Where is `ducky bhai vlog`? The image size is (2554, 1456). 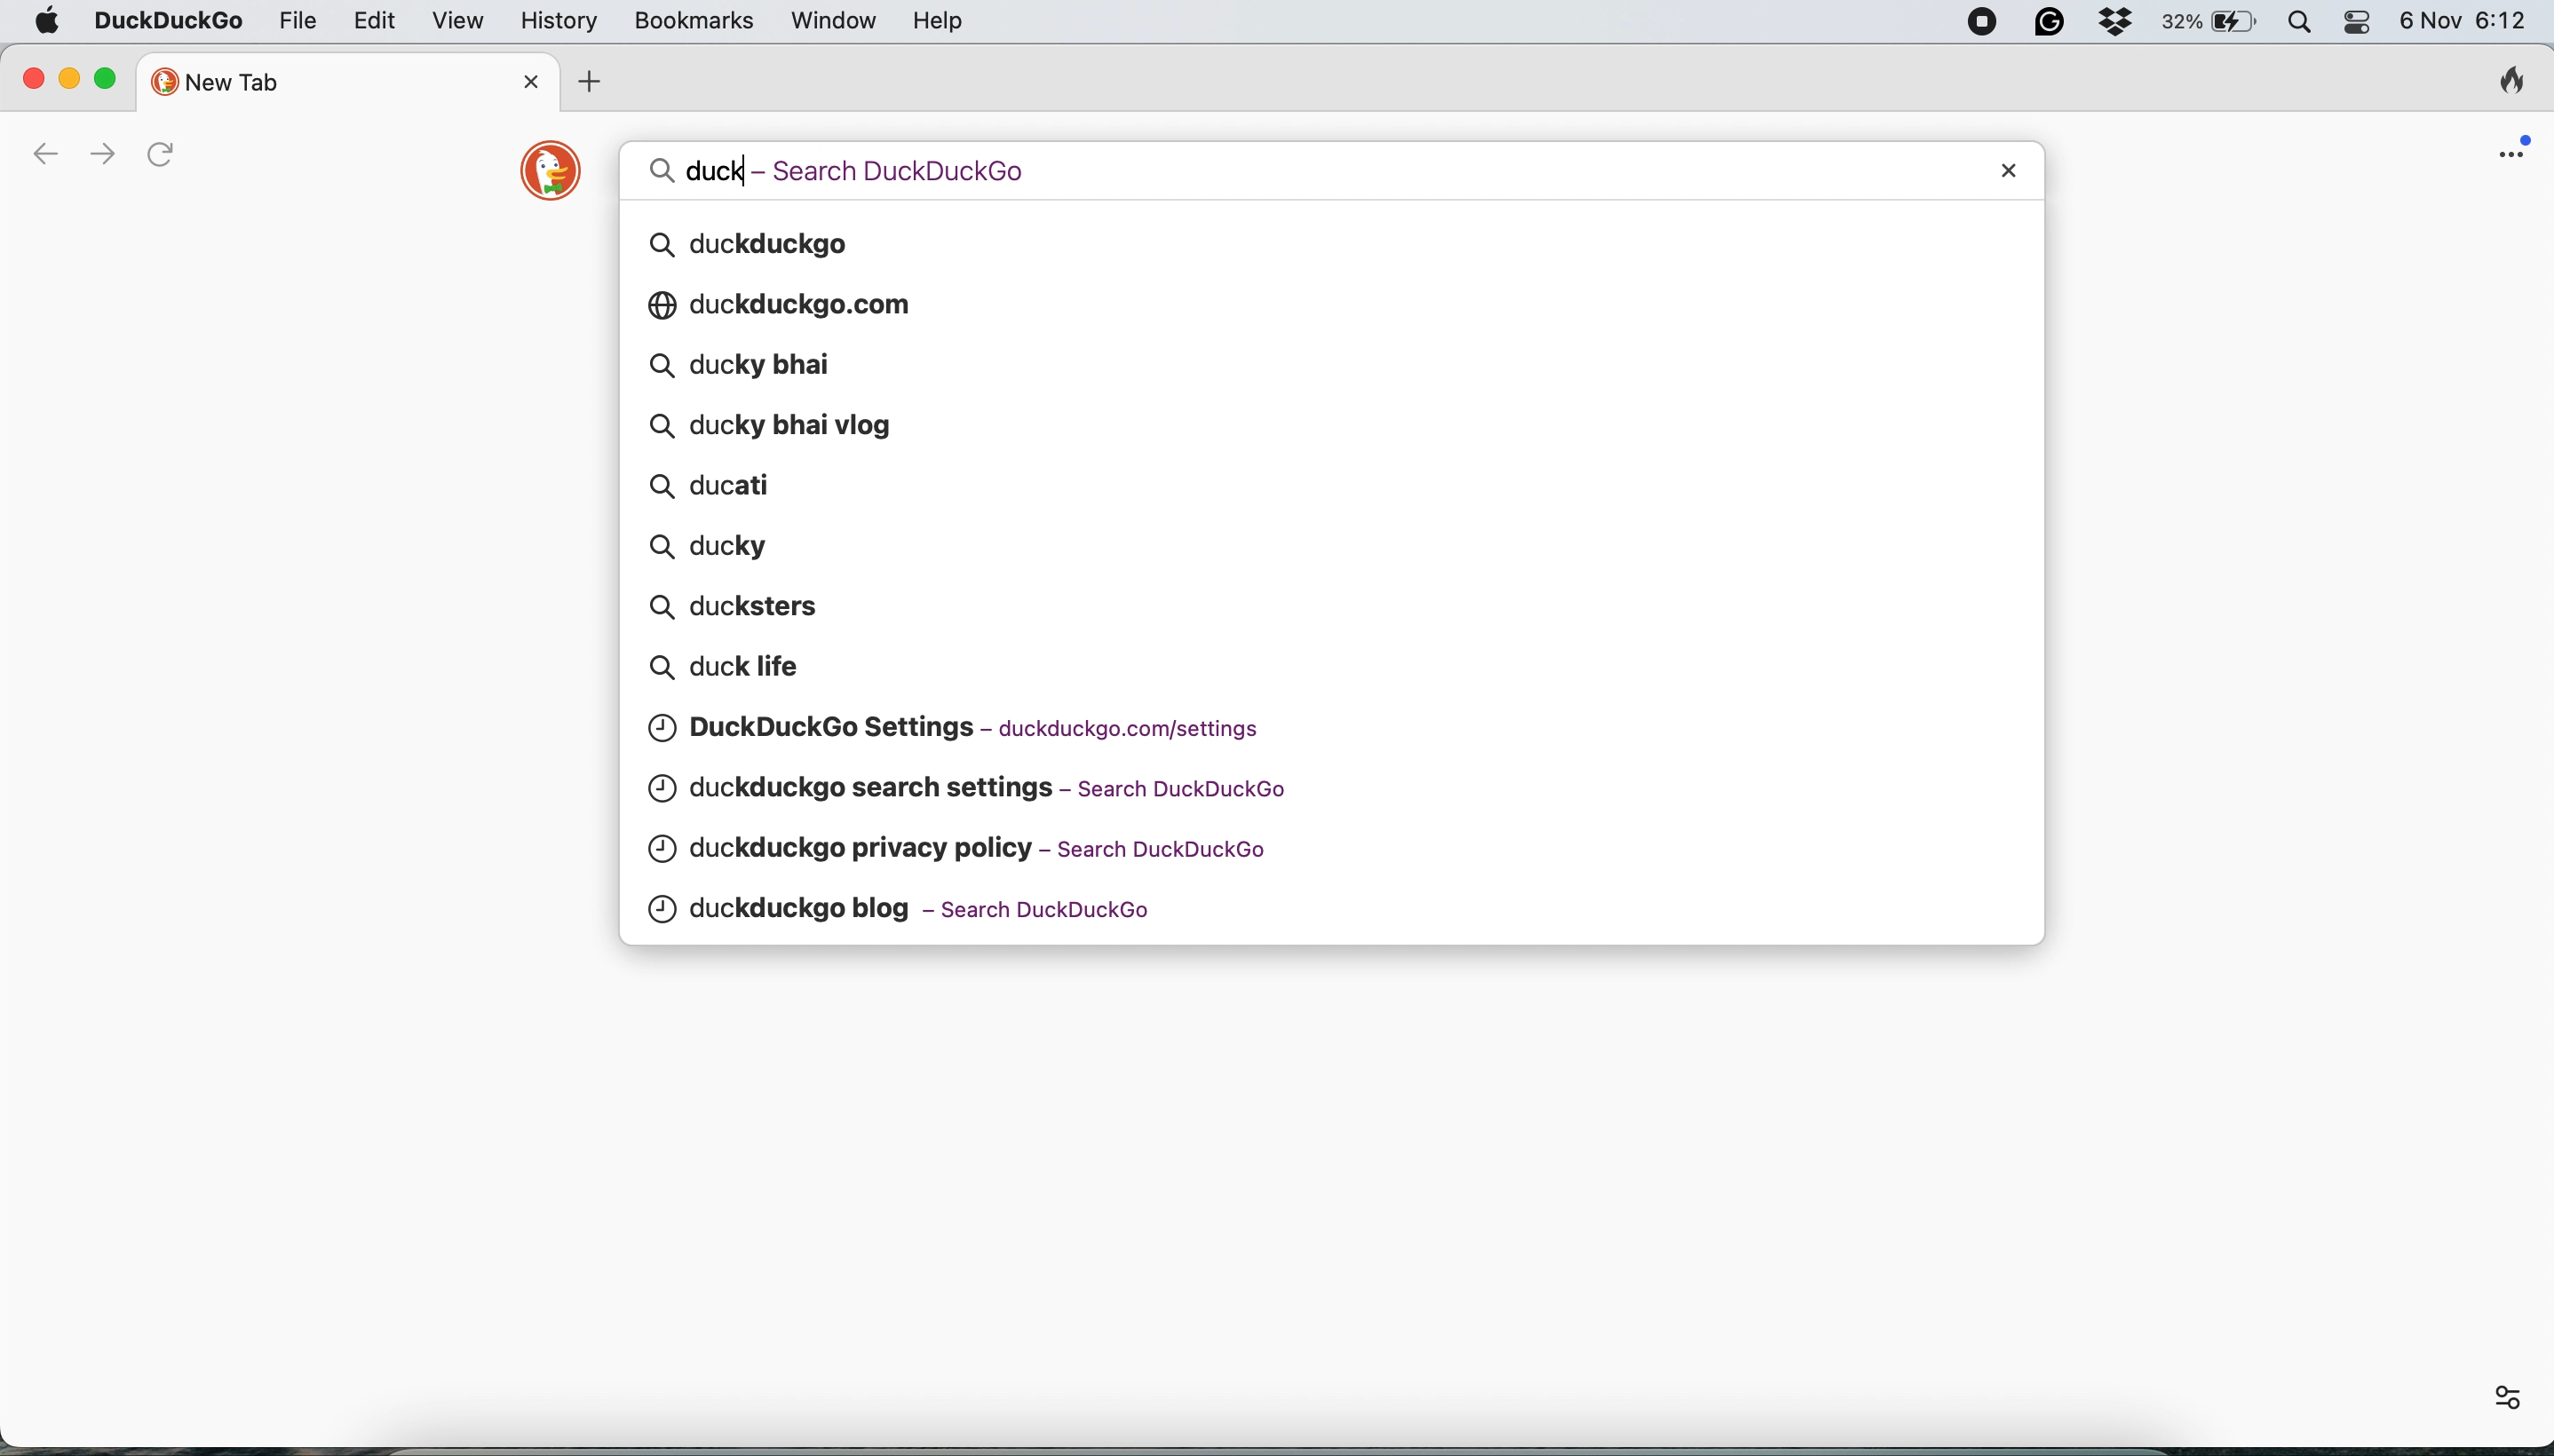 ducky bhai vlog is located at coordinates (772, 424).